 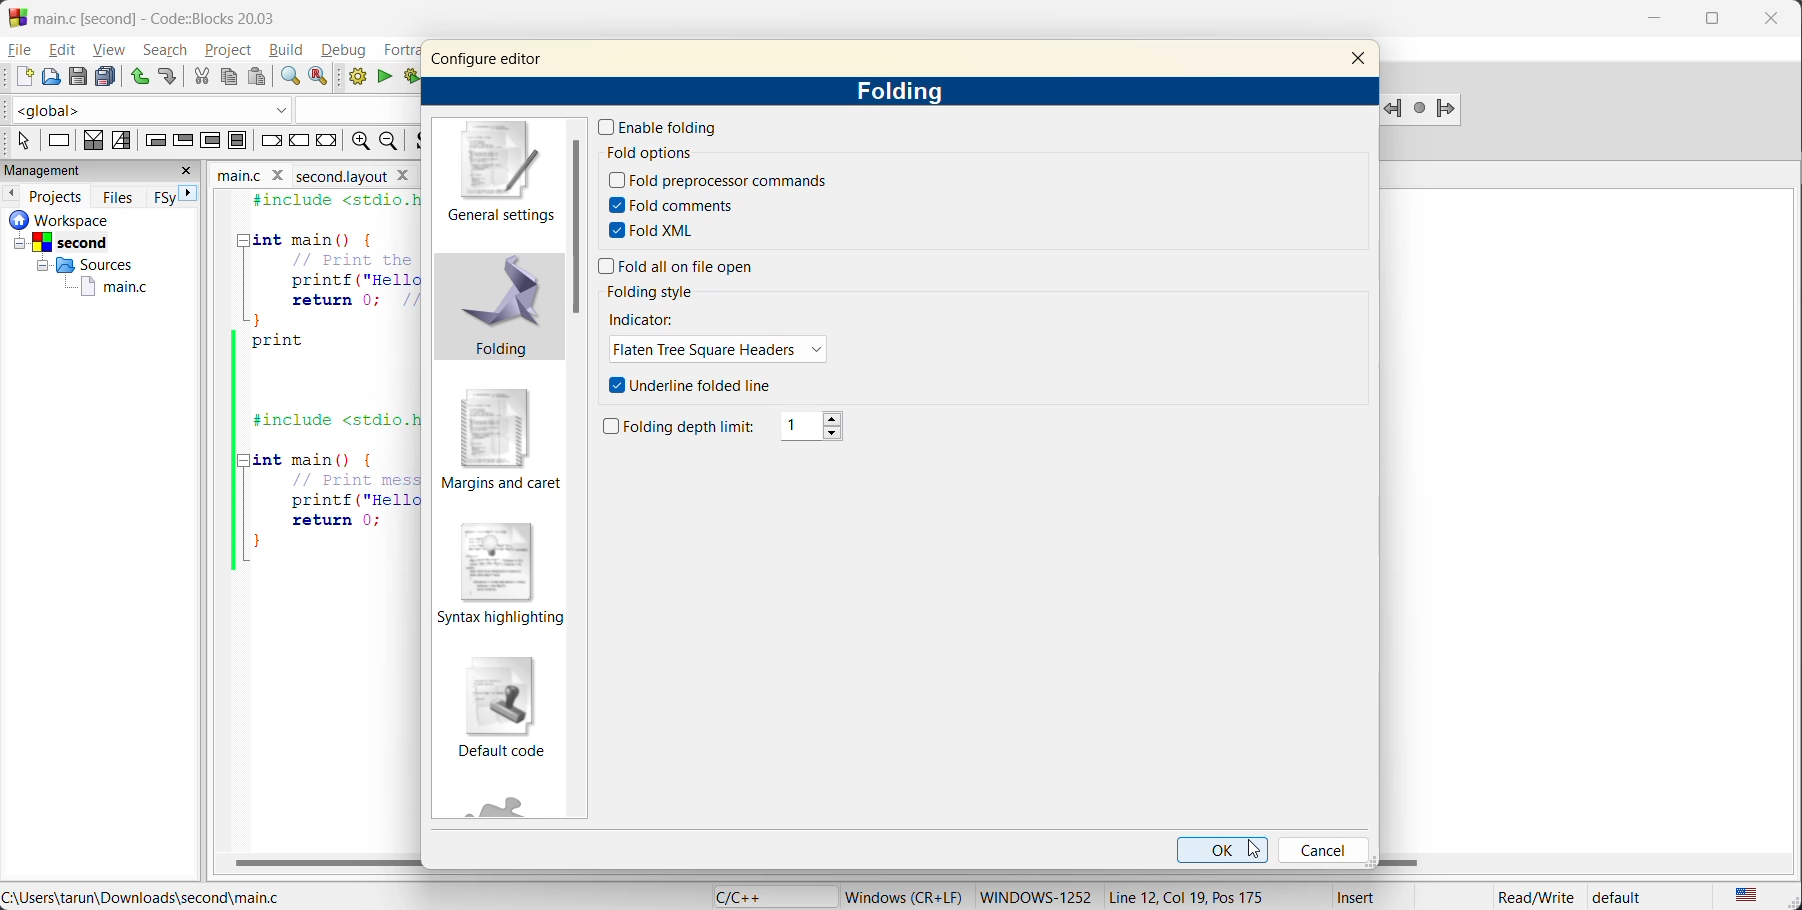 What do you see at coordinates (1256, 848) in the screenshot?
I see `cursor` at bounding box center [1256, 848].